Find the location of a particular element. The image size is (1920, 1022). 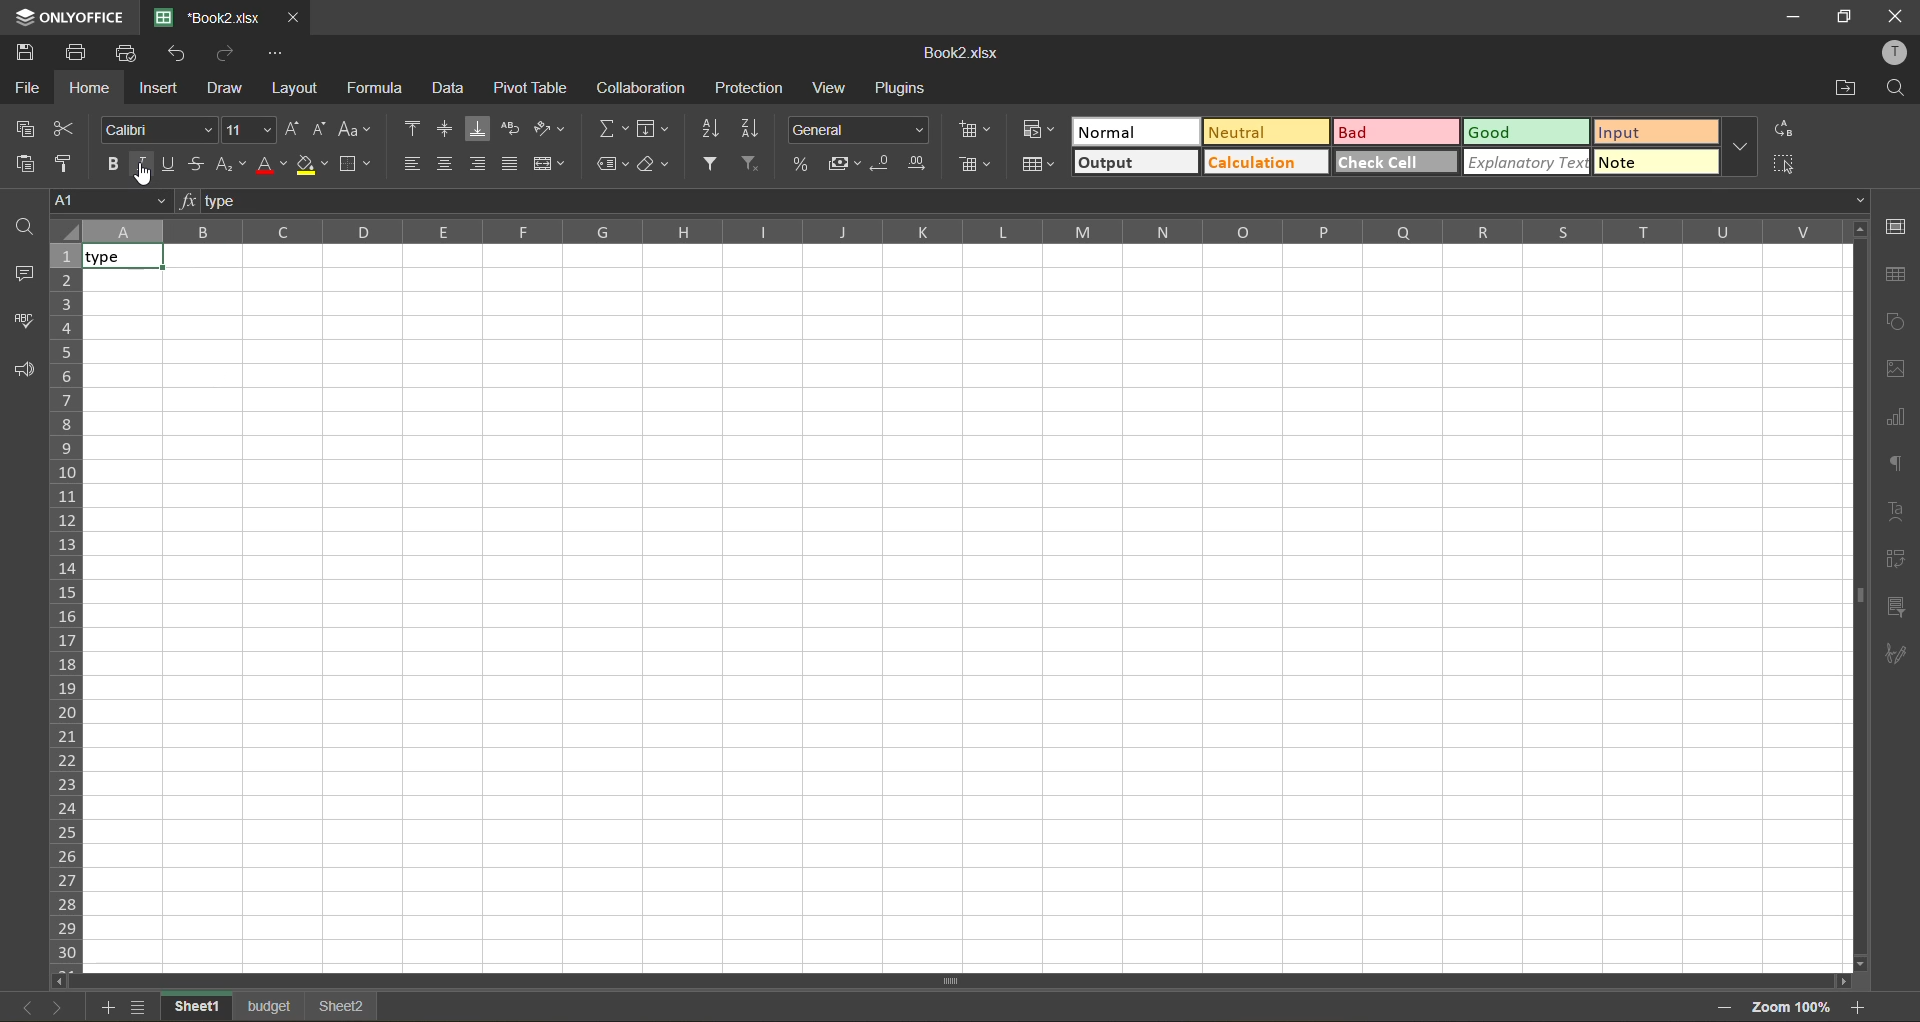

more options is located at coordinates (1744, 147).